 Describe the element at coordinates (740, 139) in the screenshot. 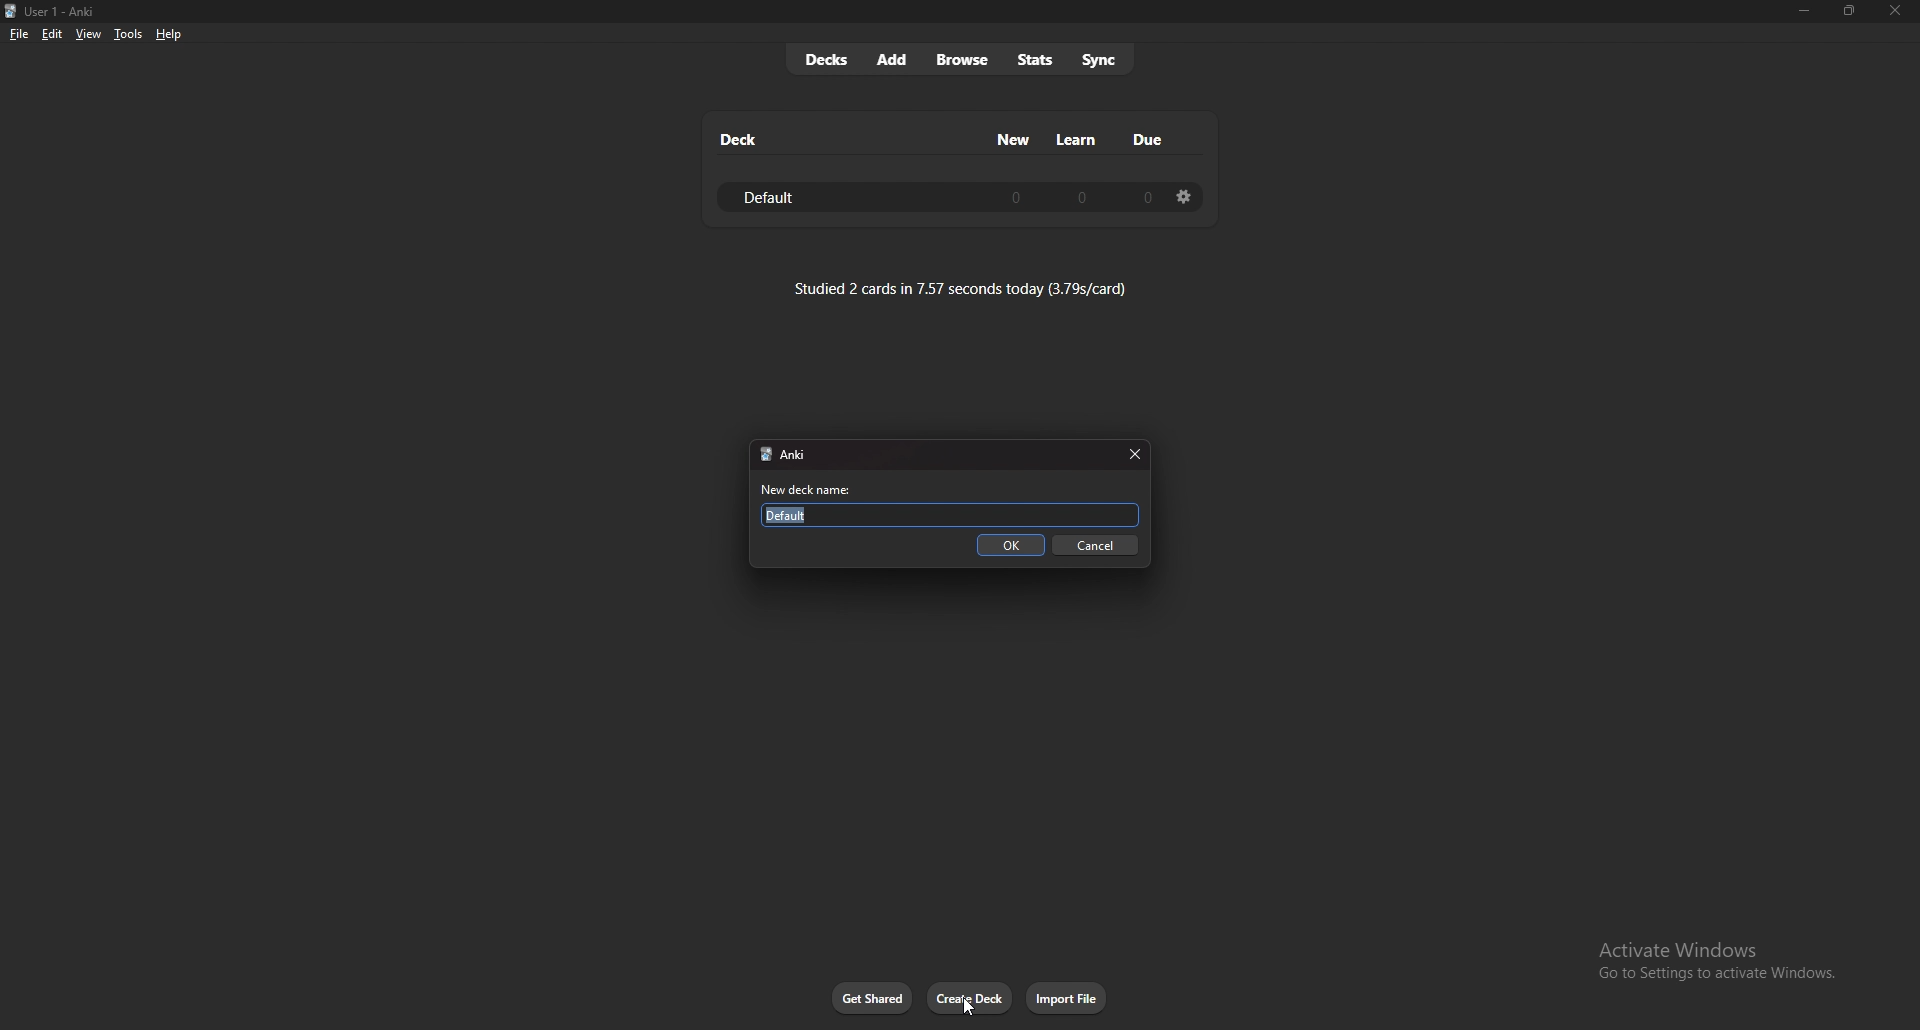

I see `deck` at that location.